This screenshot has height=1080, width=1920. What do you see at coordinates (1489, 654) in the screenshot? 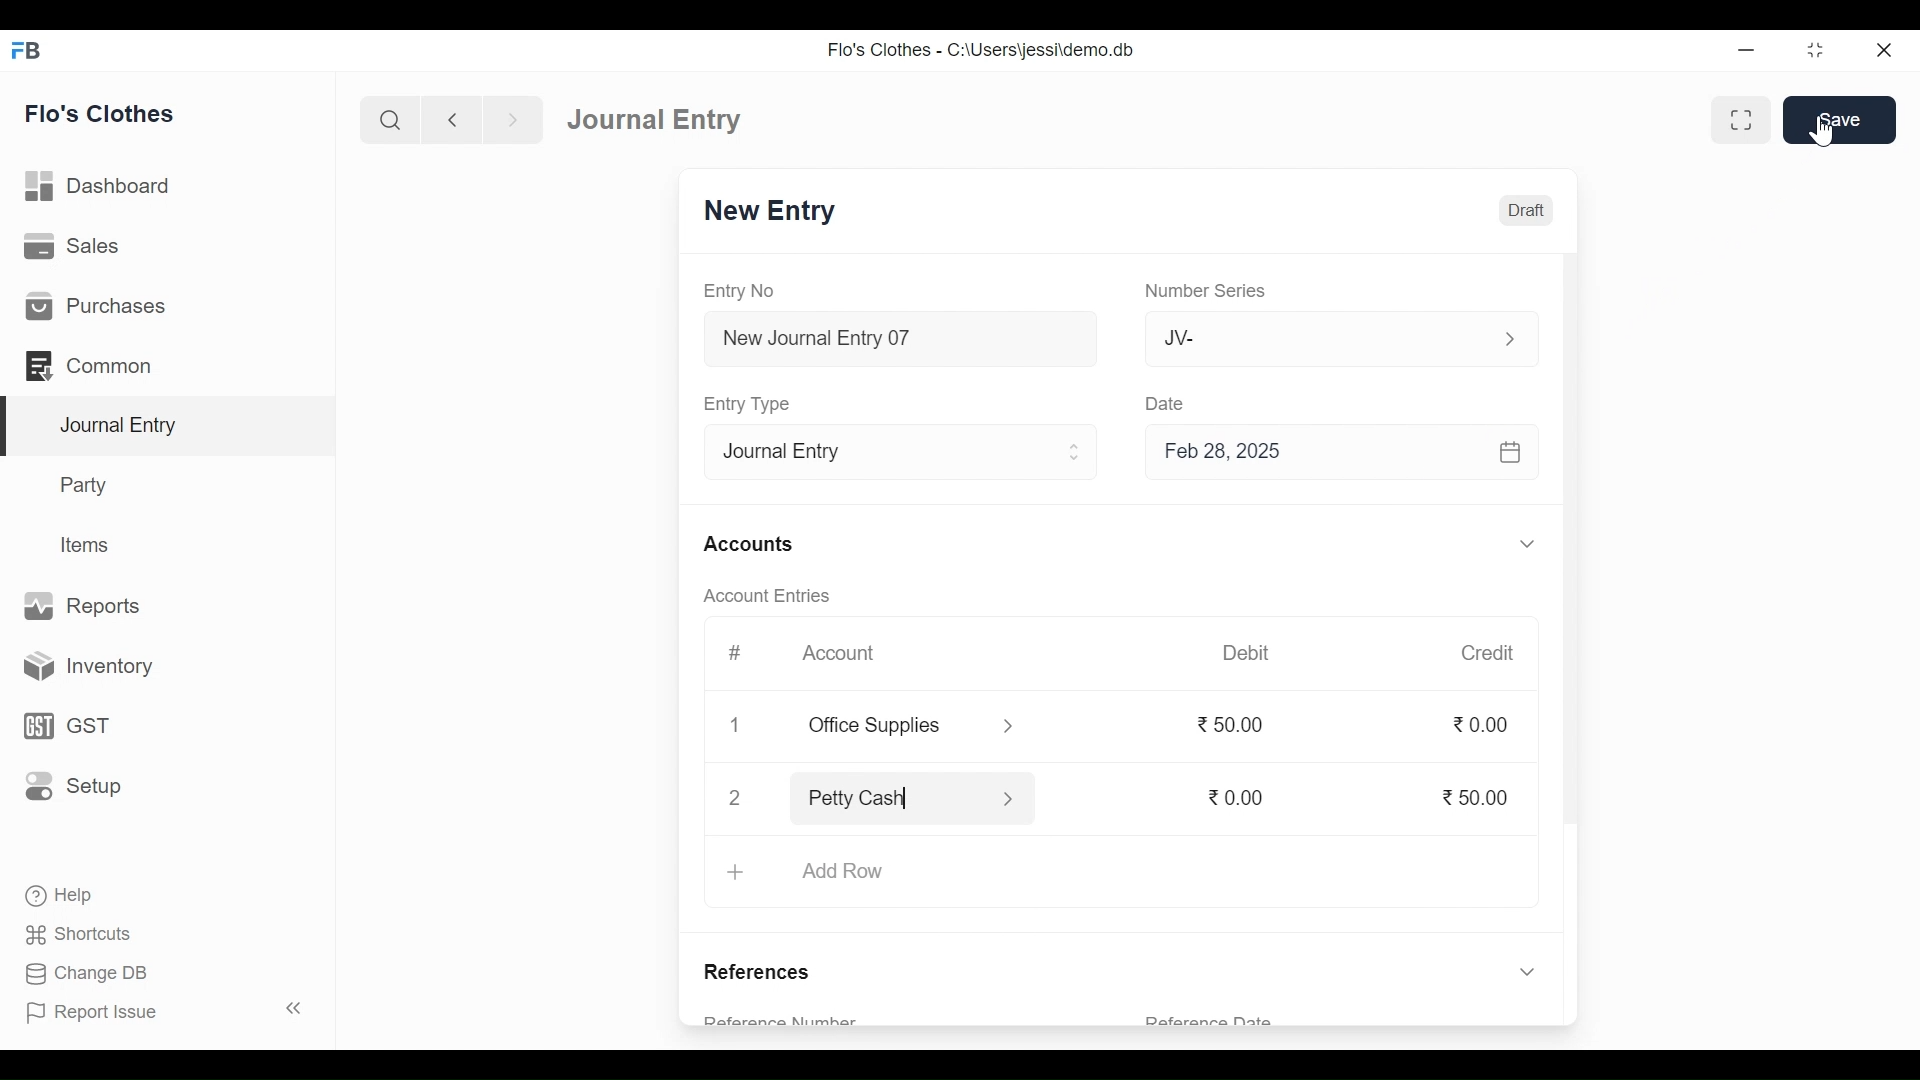
I see `Credit` at bounding box center [1489, 654].